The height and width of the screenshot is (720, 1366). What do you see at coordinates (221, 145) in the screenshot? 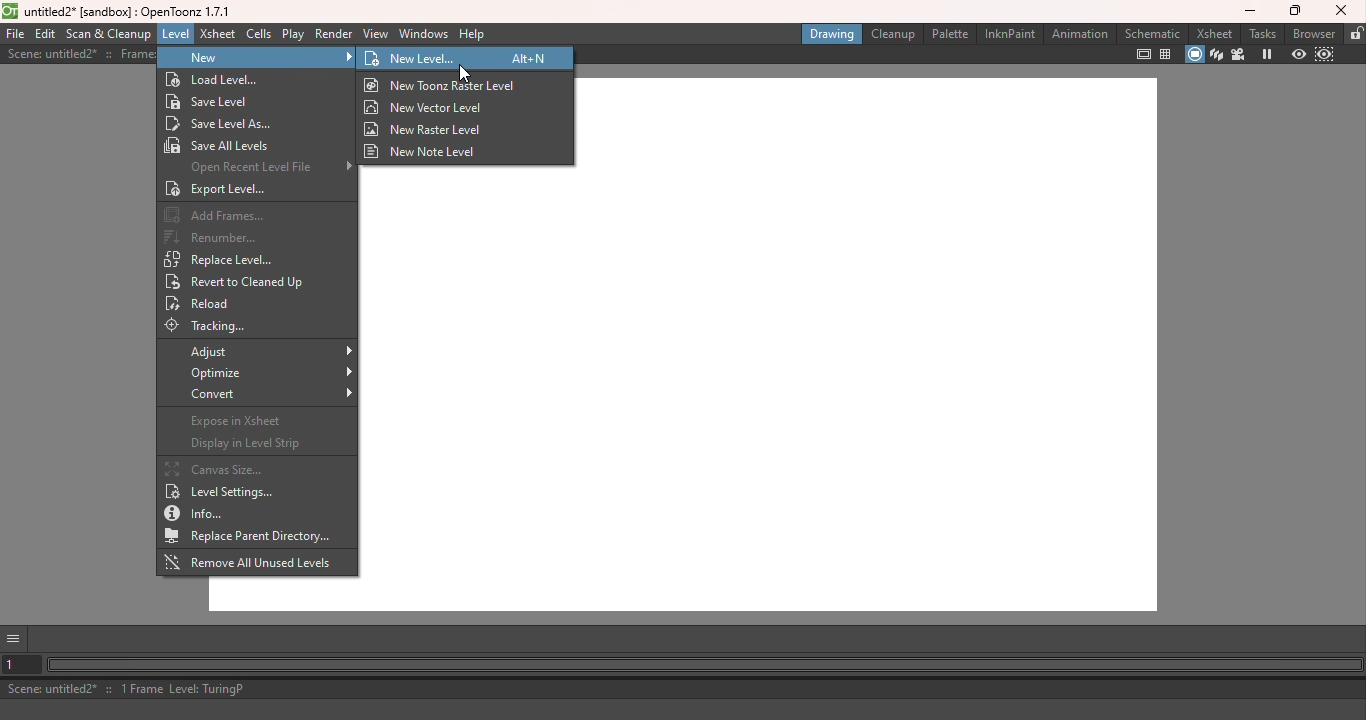
I see `Save all levels` at bounding box center [221, 145].